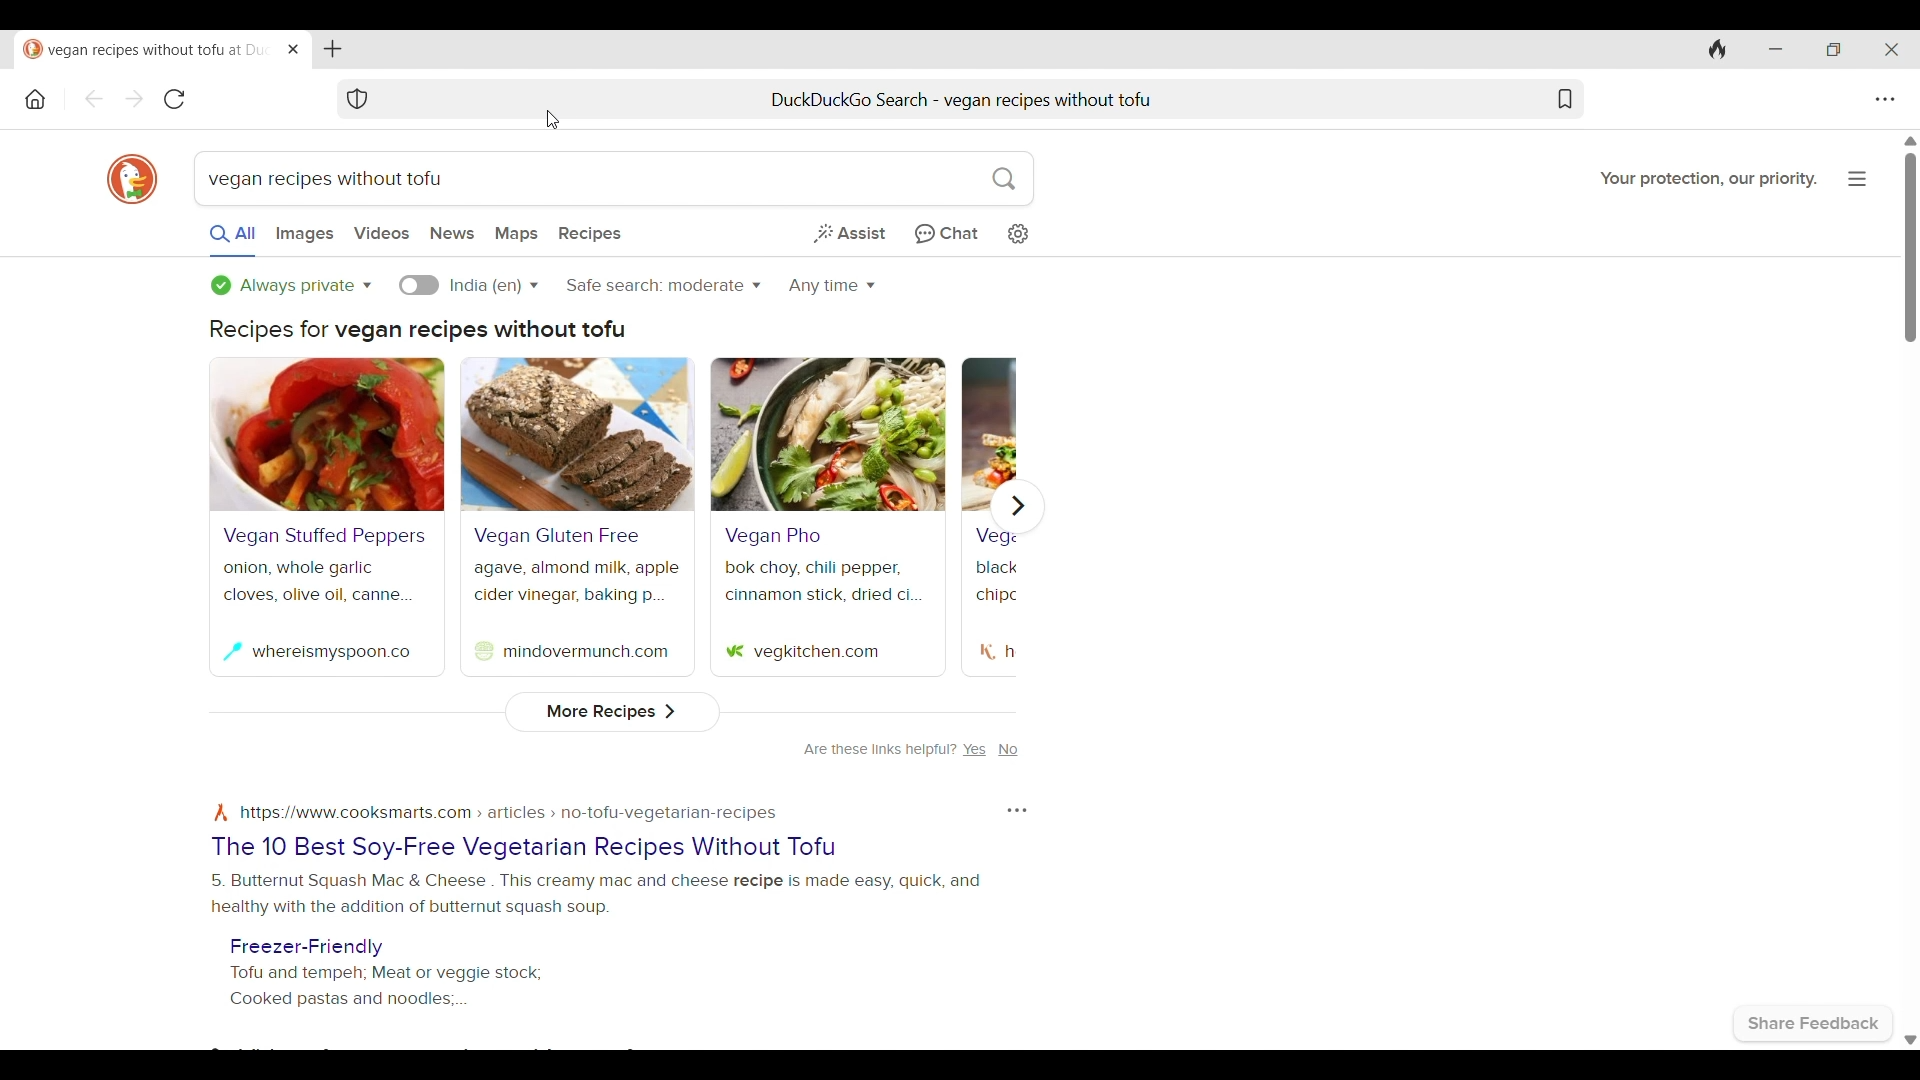  Describe the element at coordinates (35, 99) in the screenshot. I see `Home` at that location.